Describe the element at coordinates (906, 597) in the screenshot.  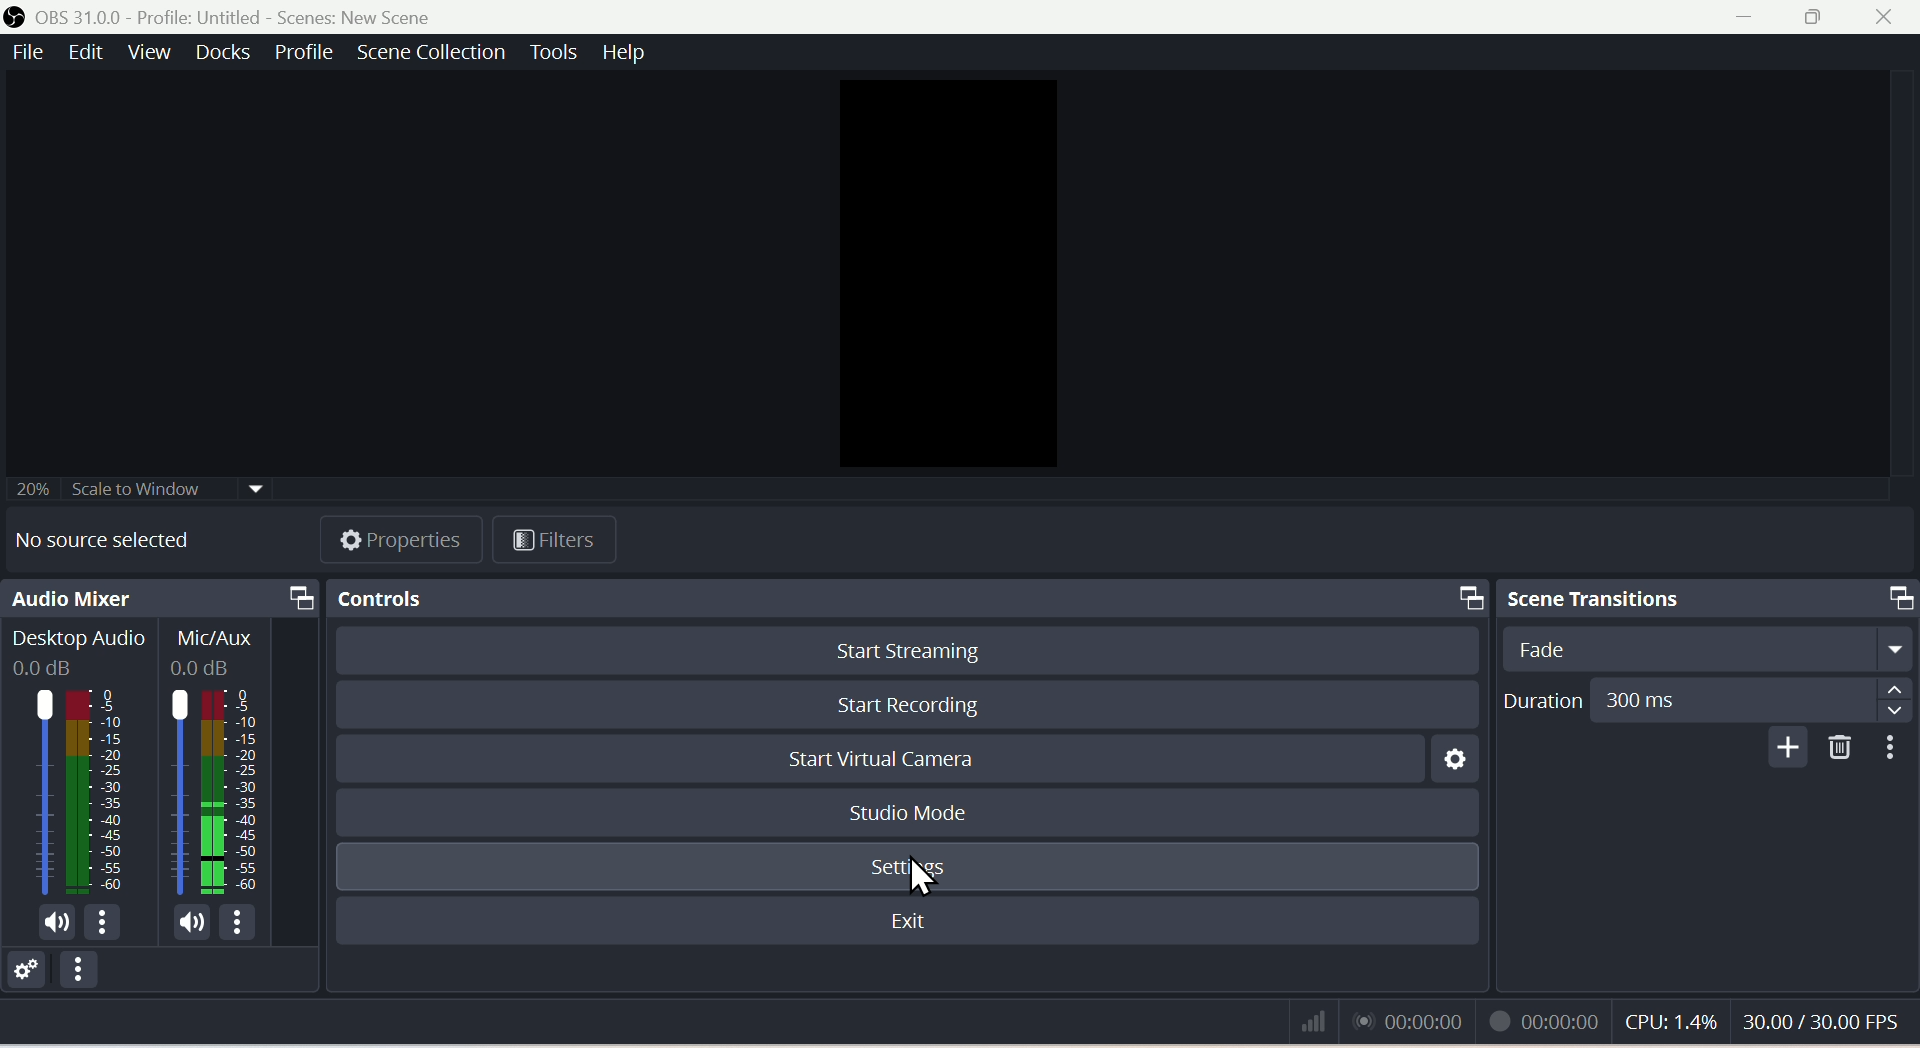
I see `Control` at that location.